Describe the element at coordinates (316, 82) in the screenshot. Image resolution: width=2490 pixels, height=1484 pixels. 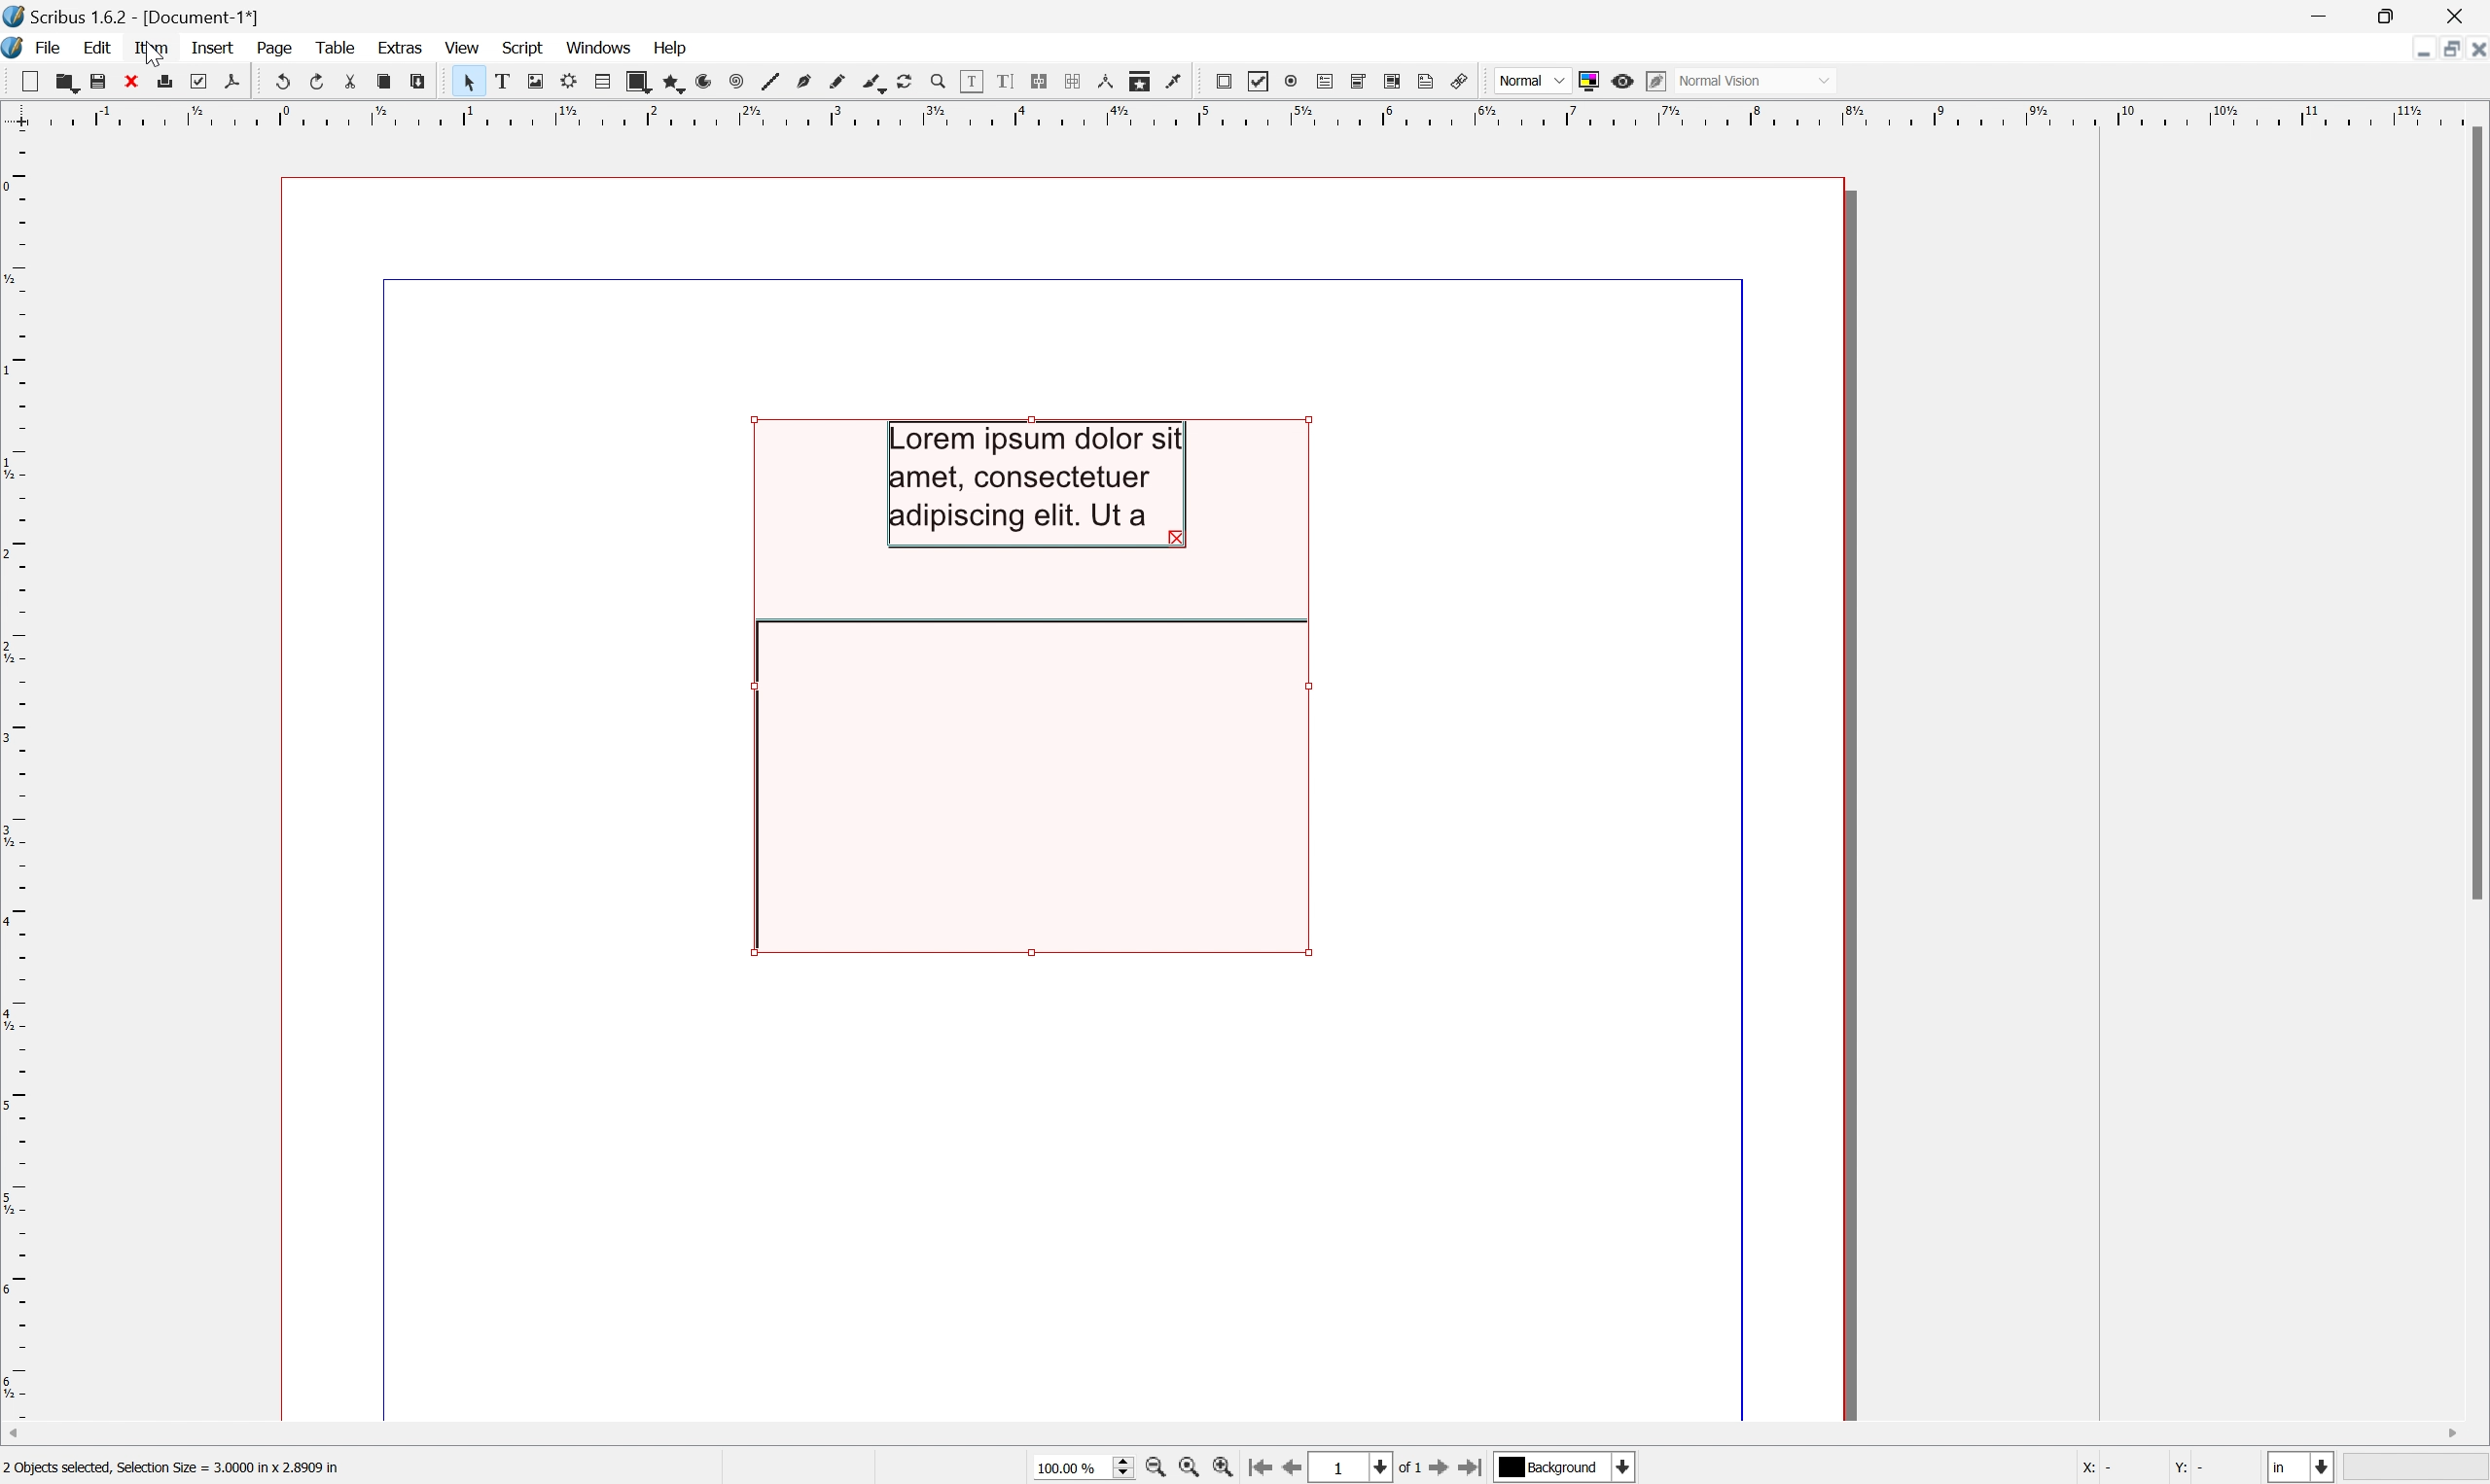
I see `Redo` at that location.